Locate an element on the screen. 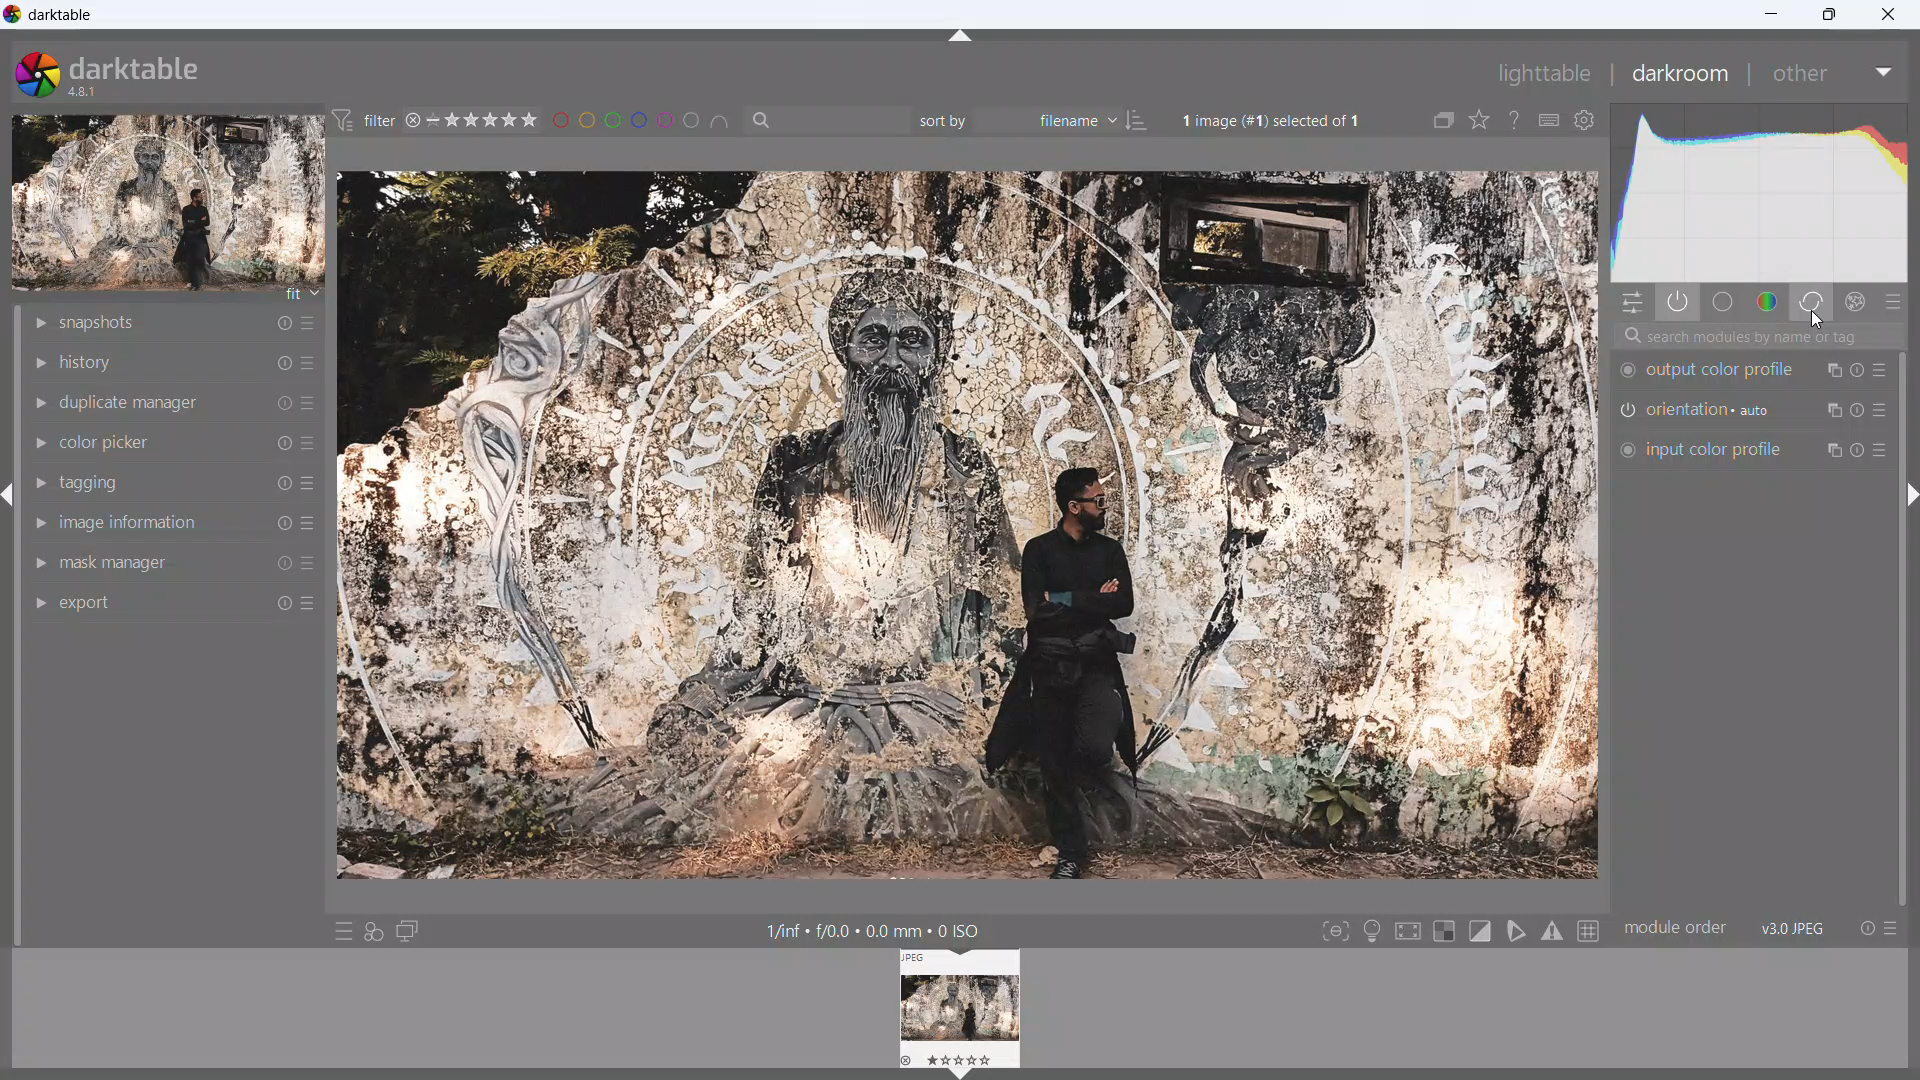 Image resolution: width=1920 pixels, height=1080 pixels. maximize is located at coordinates (1829, 15).